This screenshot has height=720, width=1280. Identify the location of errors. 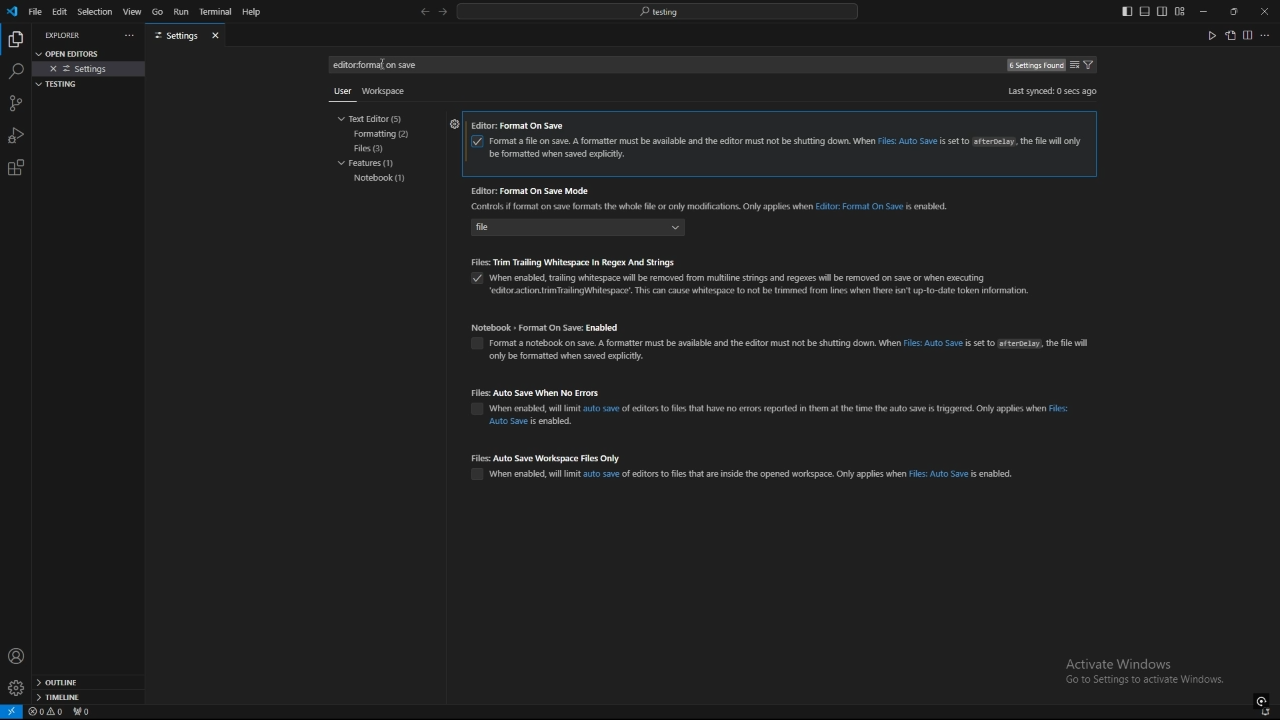
(46, 712).